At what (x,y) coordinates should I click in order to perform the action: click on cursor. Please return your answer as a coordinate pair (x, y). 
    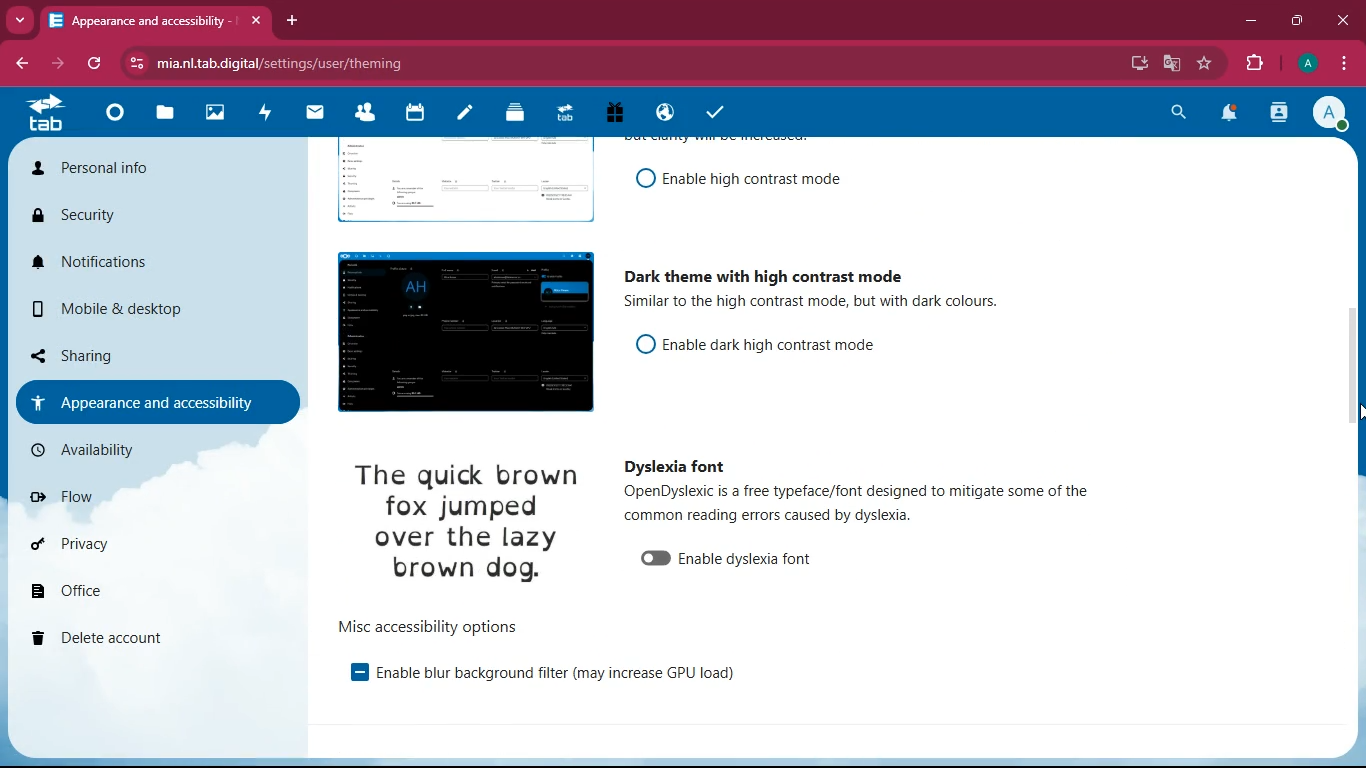
    Looking at the image, I should click on (1356, 418).